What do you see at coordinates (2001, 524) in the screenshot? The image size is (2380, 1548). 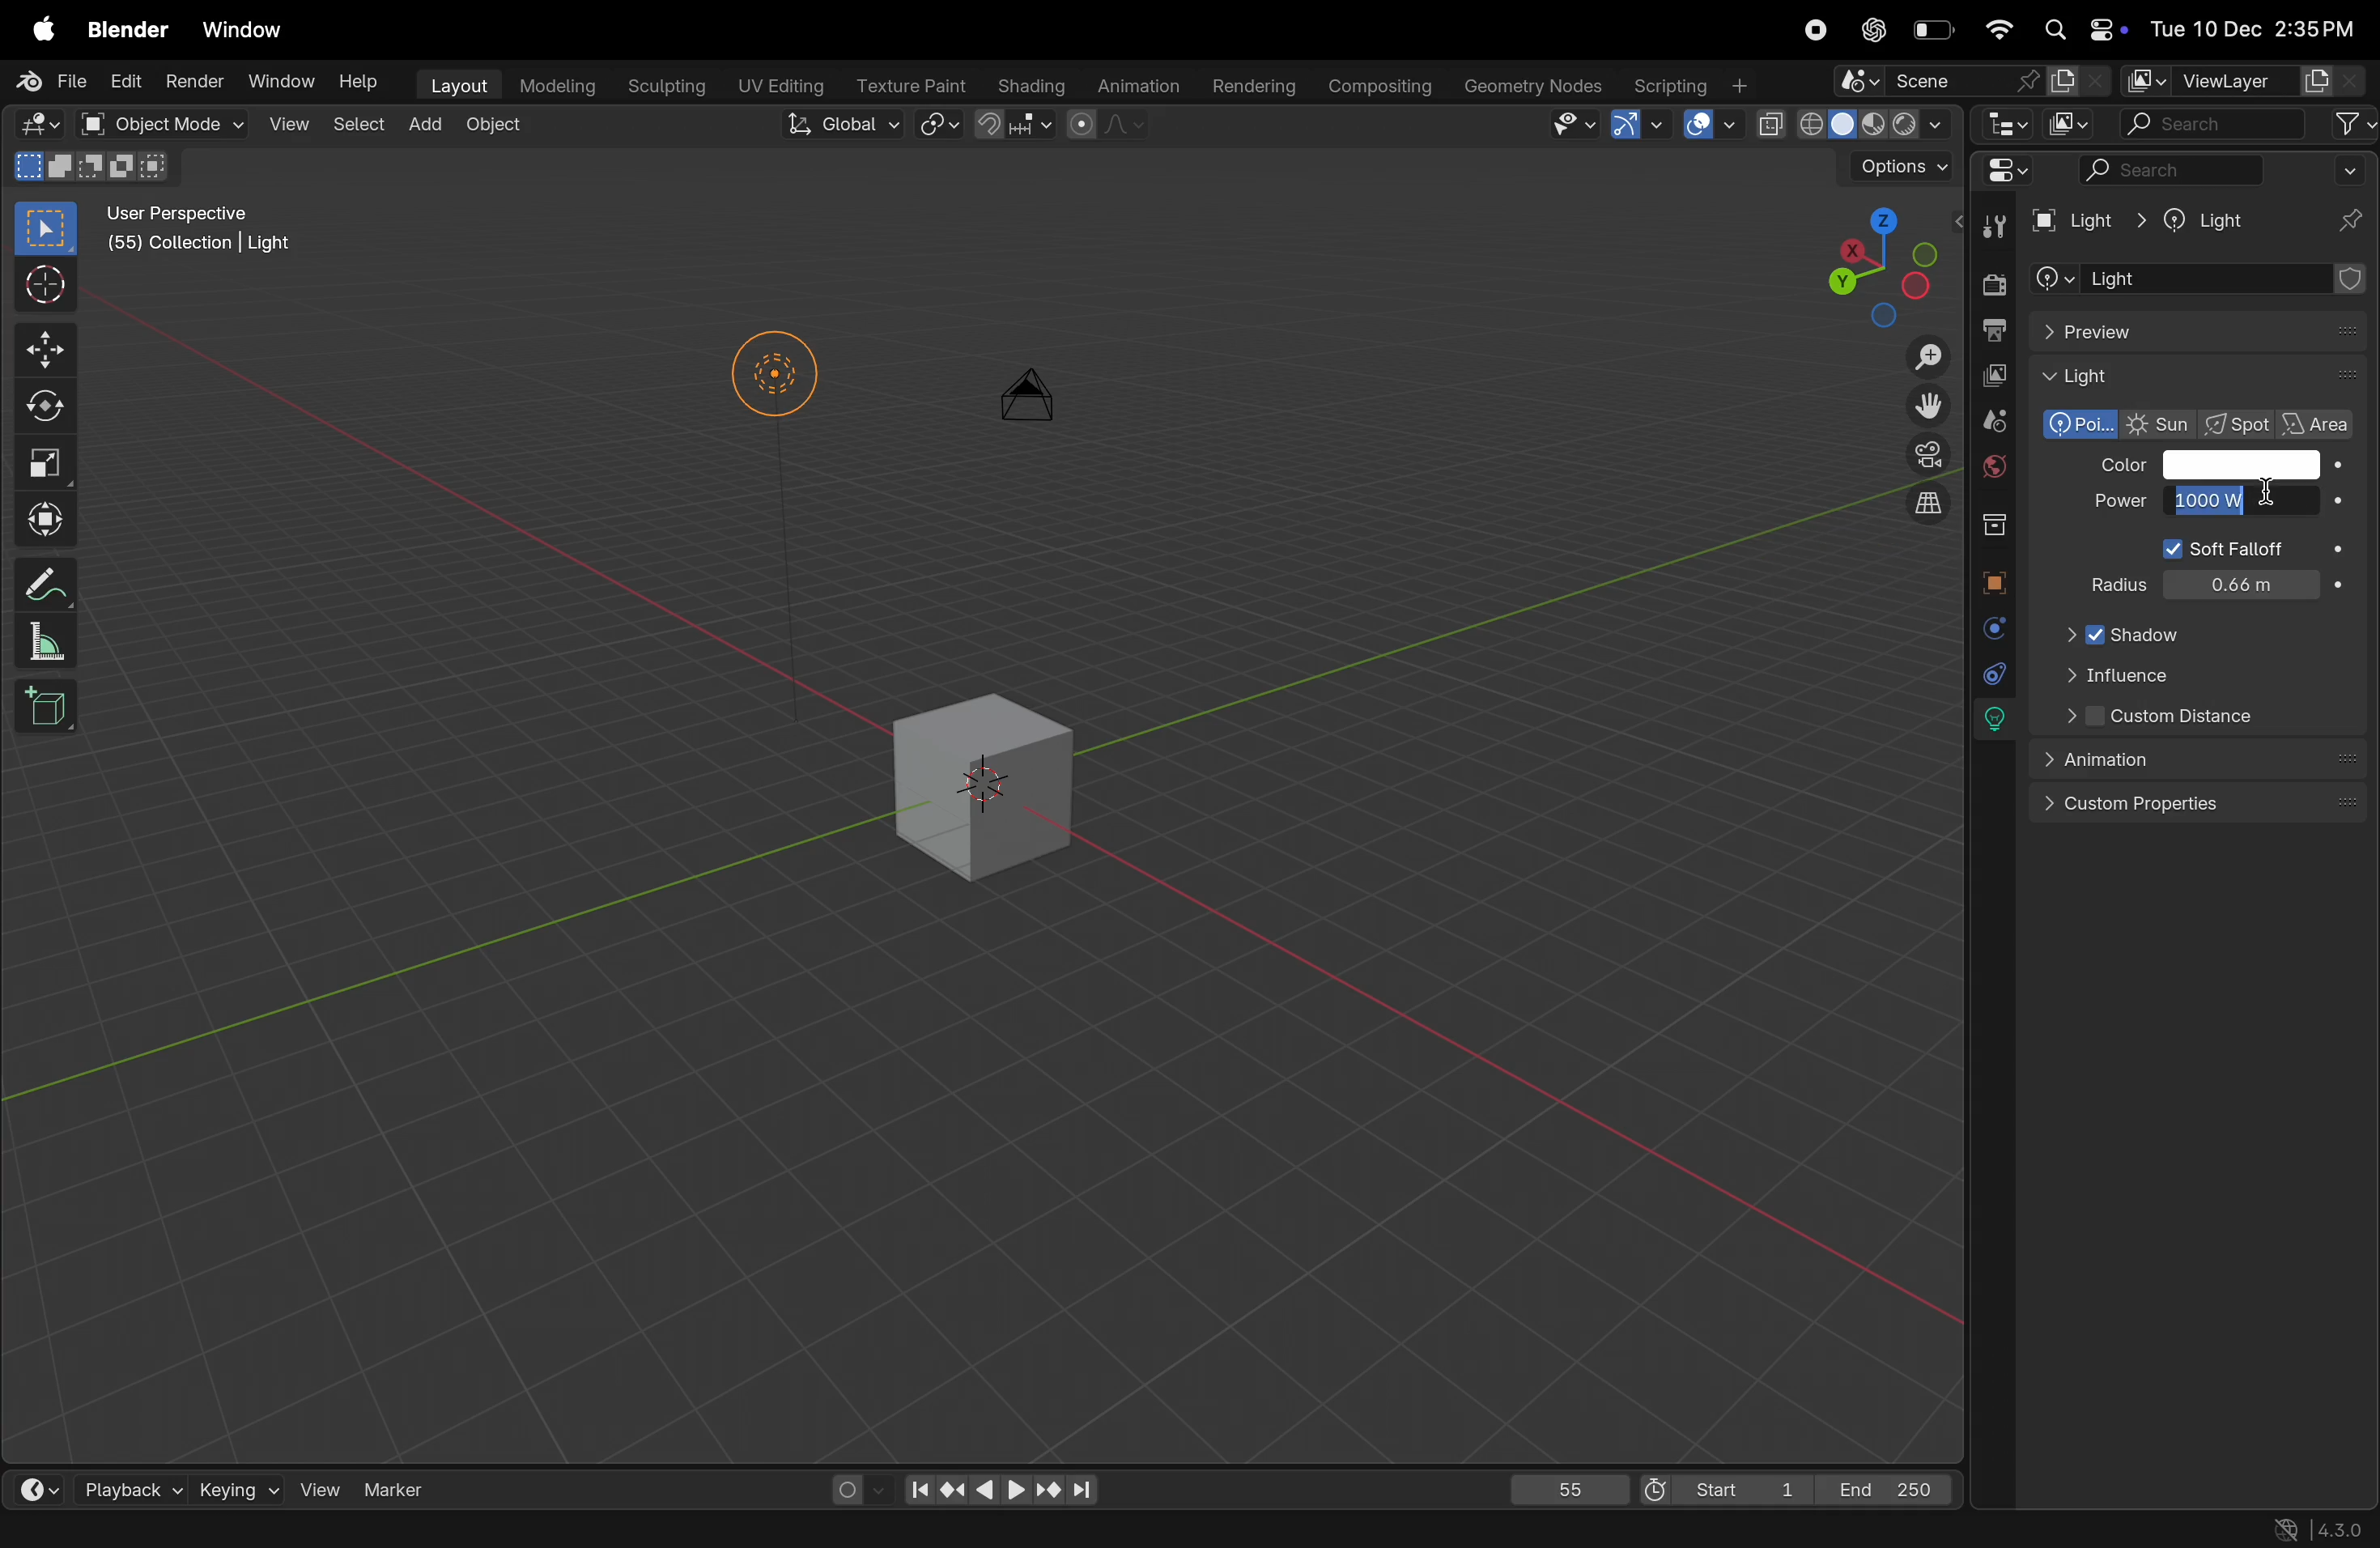 I see `collection` at bounding box center [2001, 524].